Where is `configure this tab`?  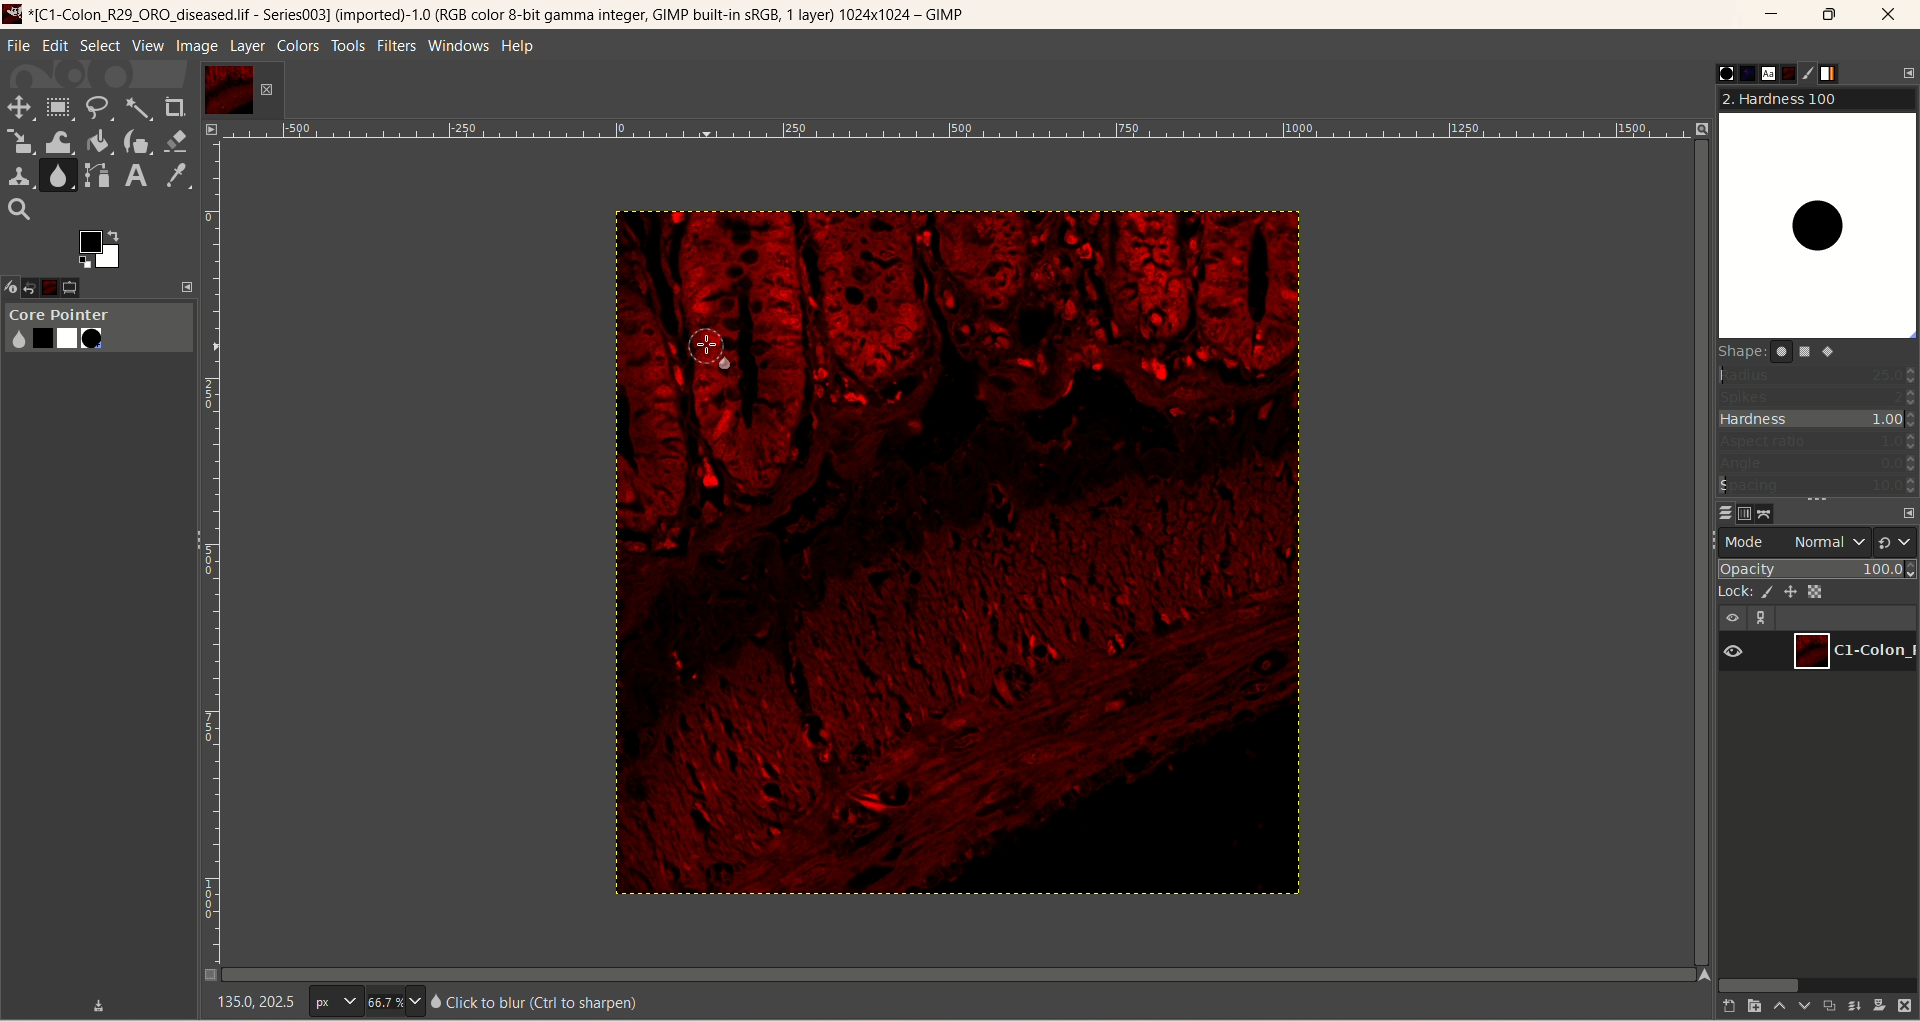 configure this tab is located at coordinates (1908, 72).